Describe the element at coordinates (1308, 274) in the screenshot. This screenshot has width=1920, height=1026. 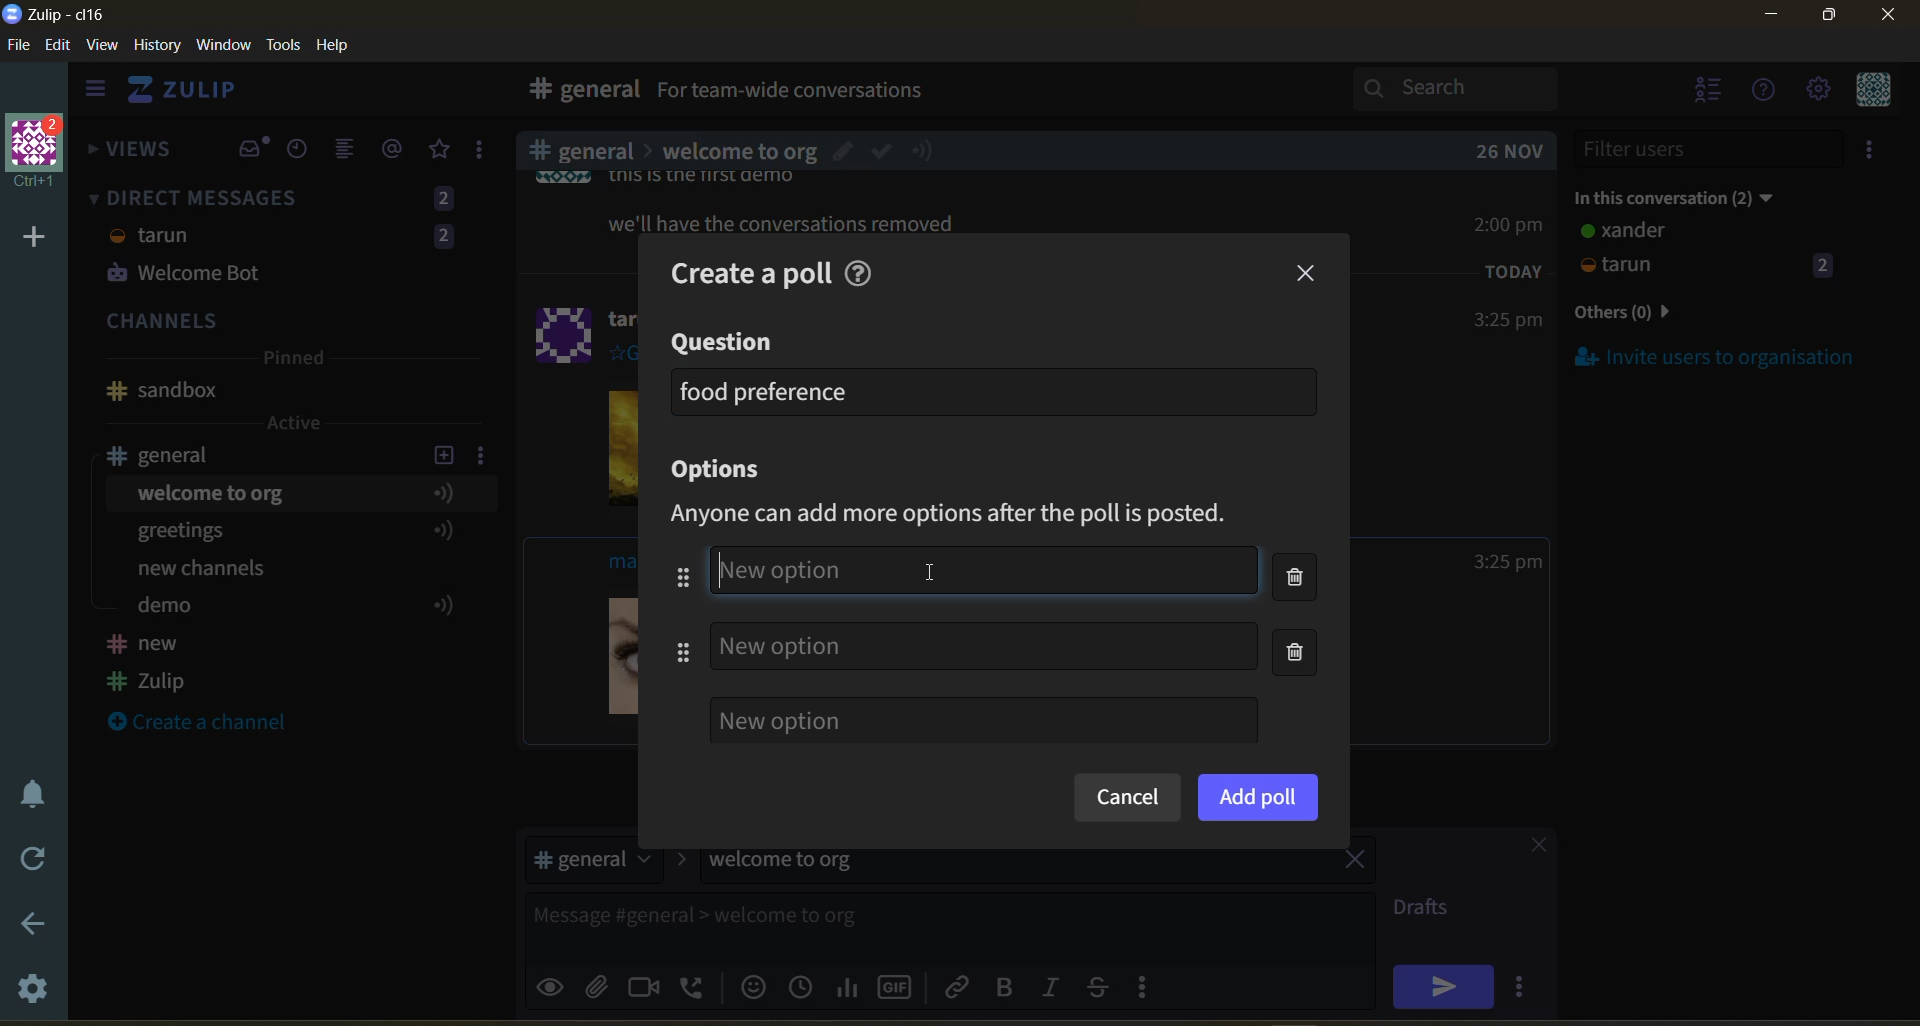
I see `close` at that location.